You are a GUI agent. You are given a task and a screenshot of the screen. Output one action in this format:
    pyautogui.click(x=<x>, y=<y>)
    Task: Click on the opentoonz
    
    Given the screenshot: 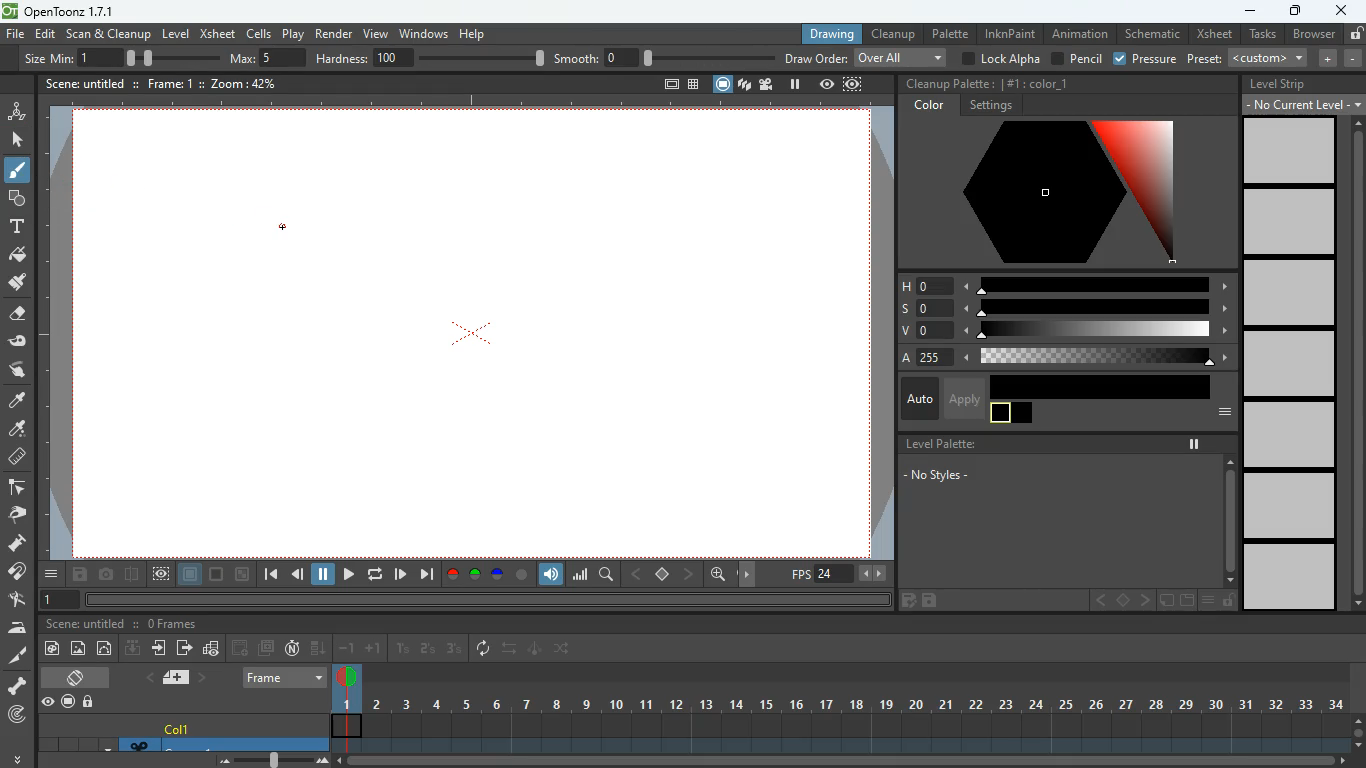 What is the action you would take?
    pyautogui.click(x=62, y=12)
    